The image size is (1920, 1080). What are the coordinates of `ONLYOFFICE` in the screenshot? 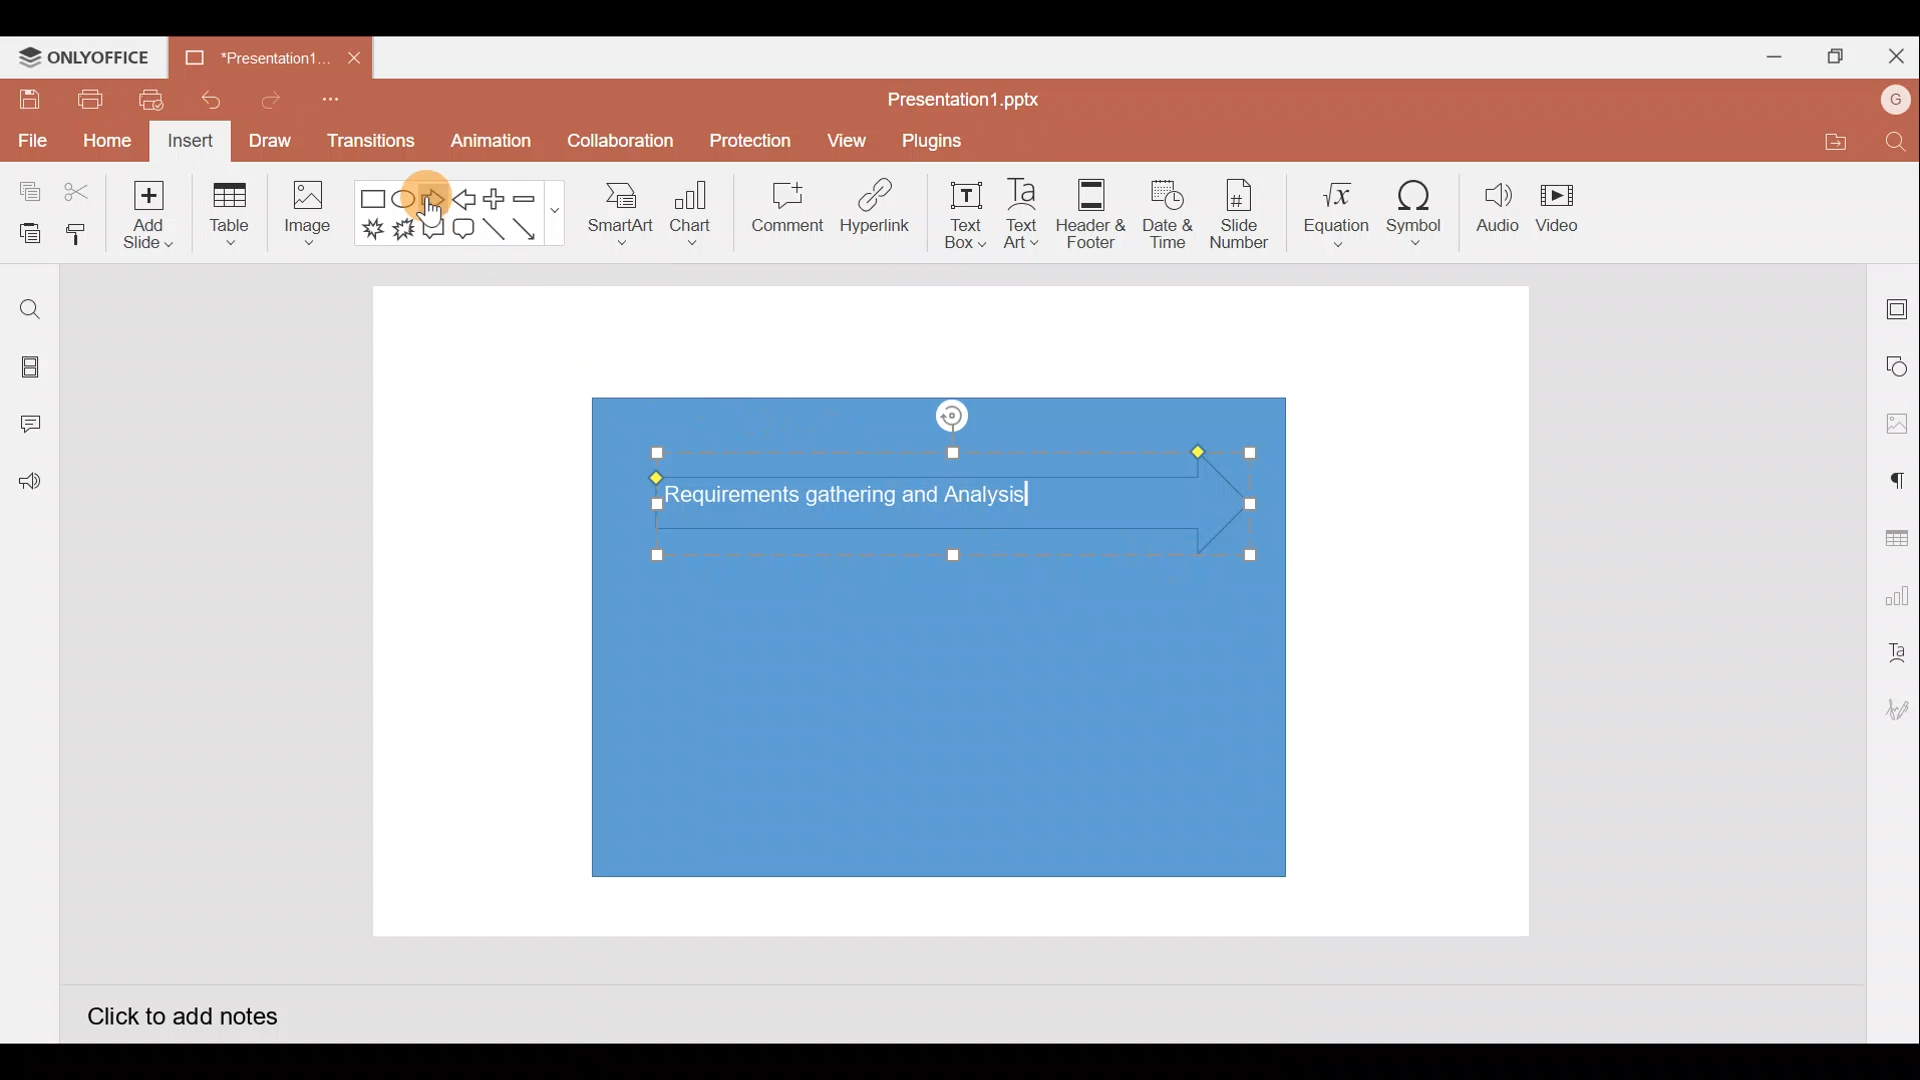 It's located at (85, 57).